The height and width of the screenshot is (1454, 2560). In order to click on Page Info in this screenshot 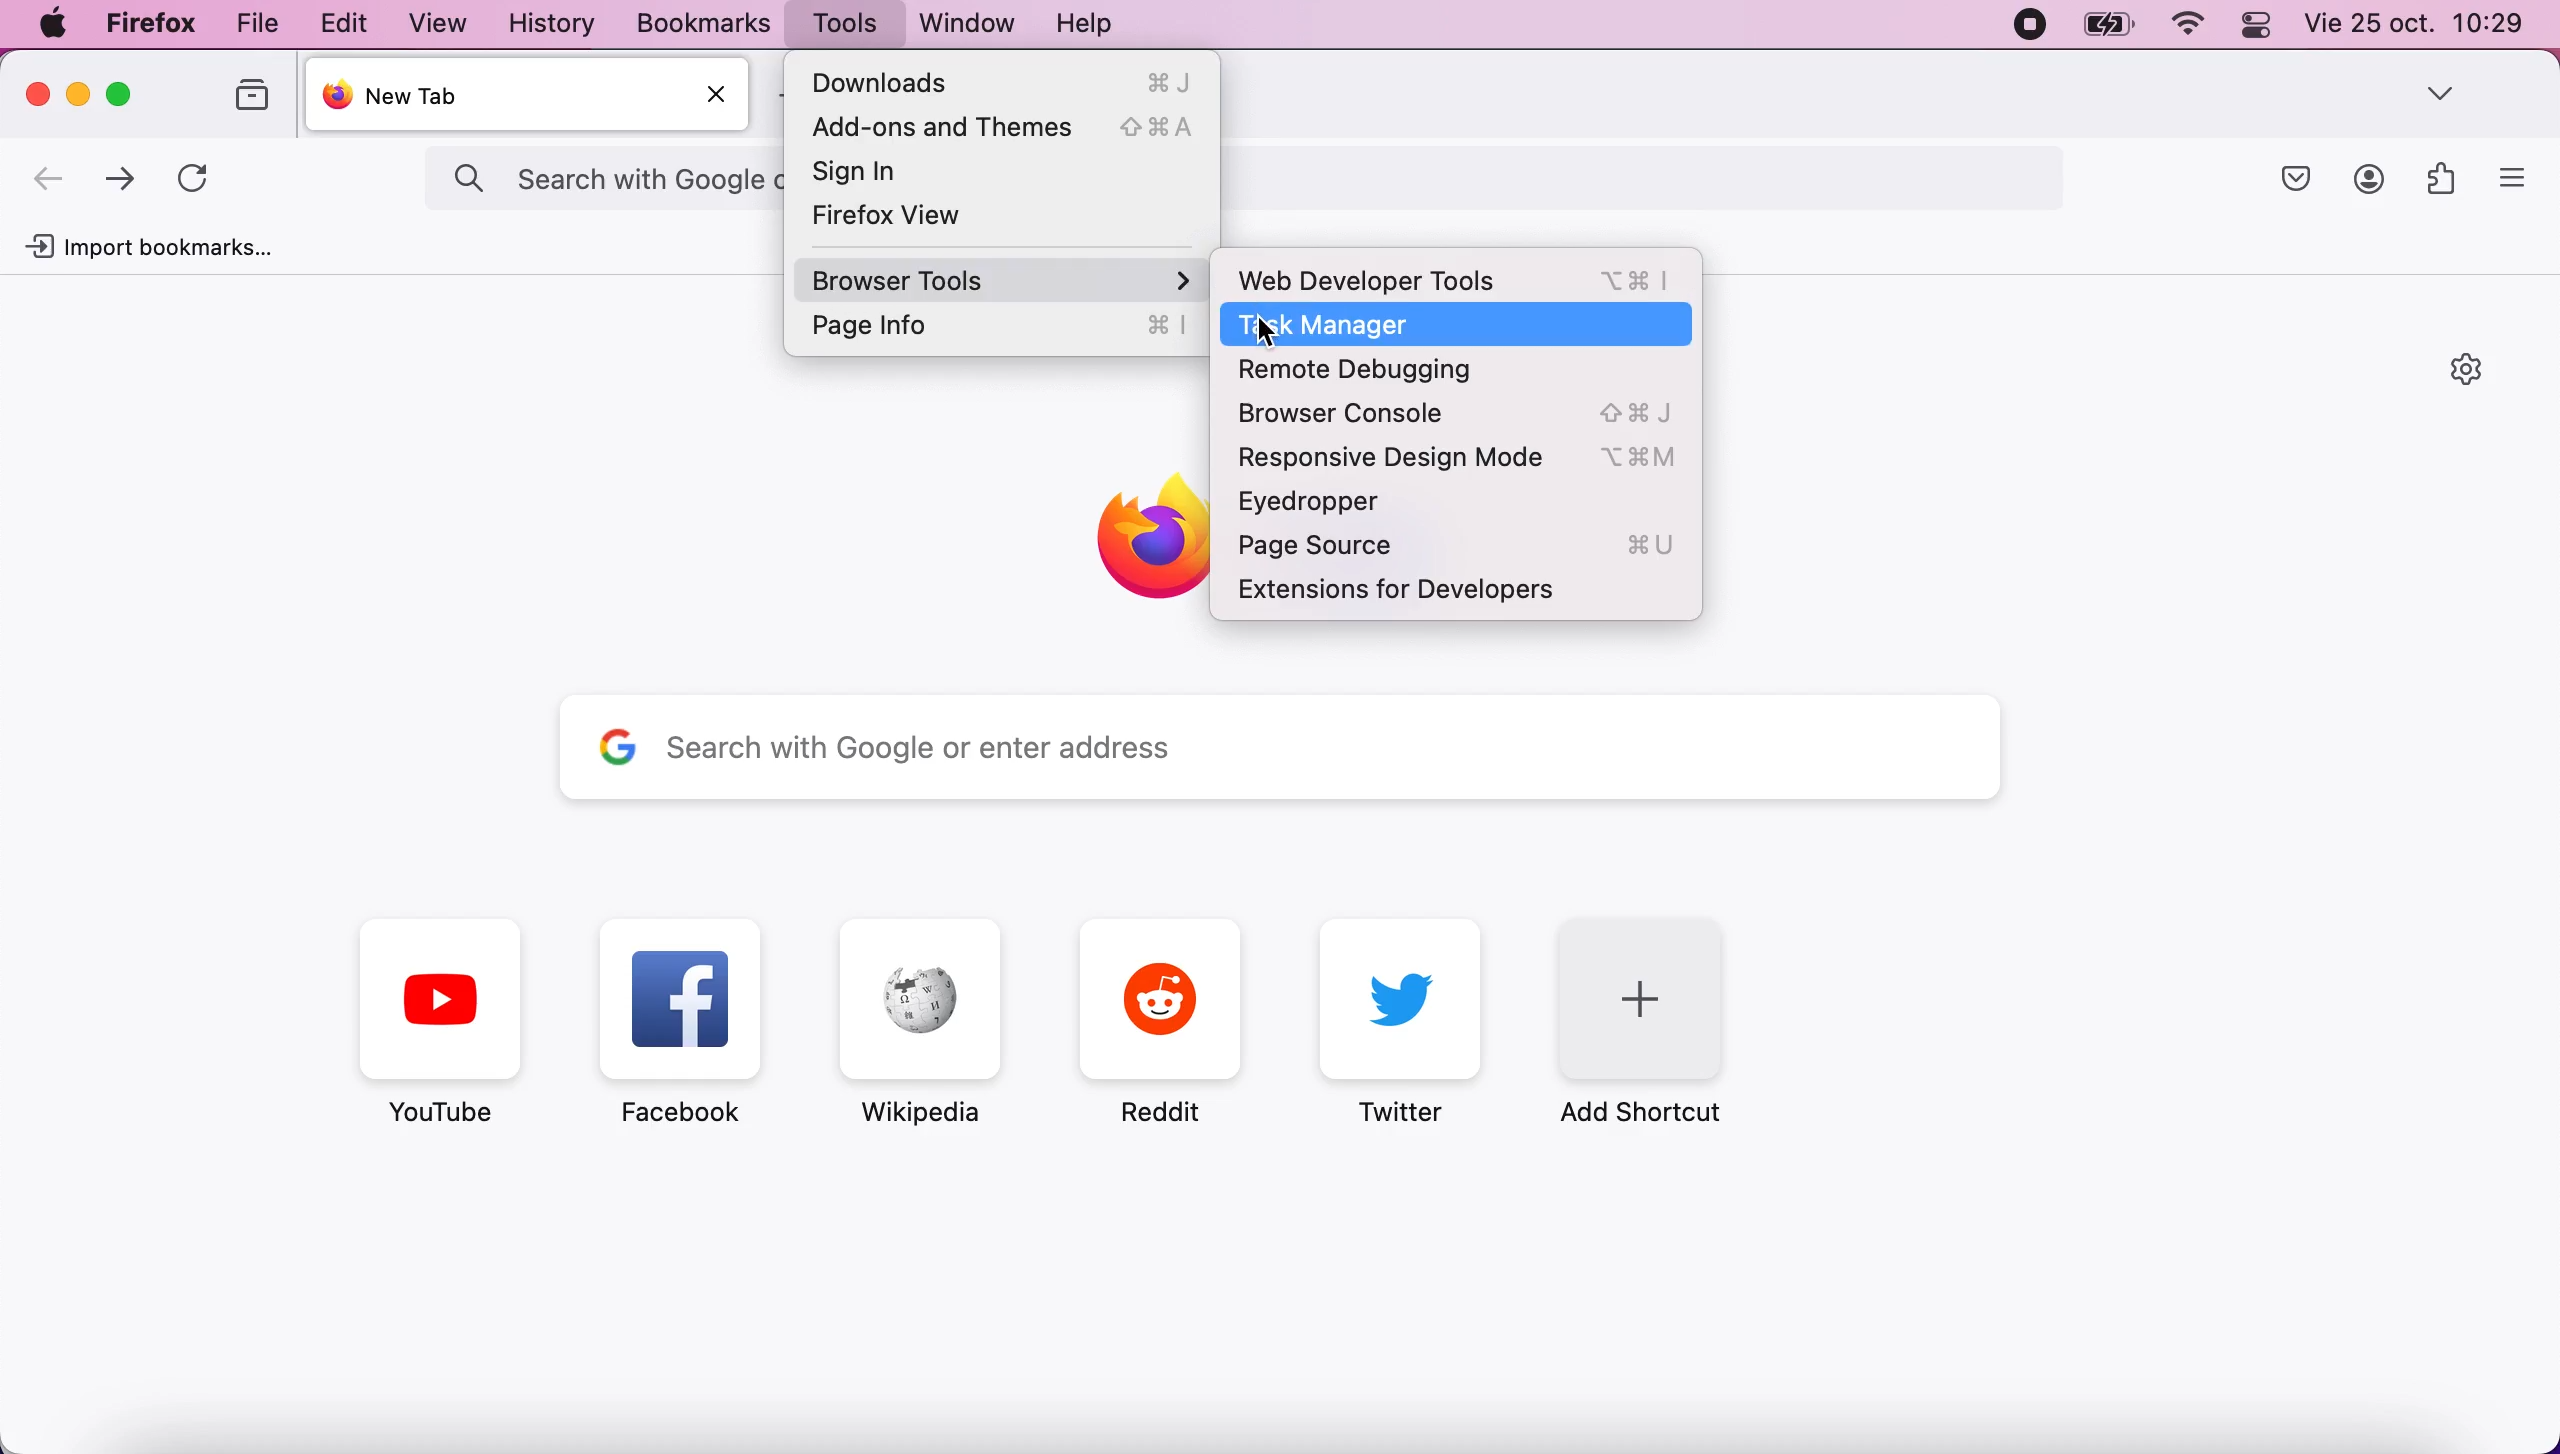, I will do `click(1003, 325)`.